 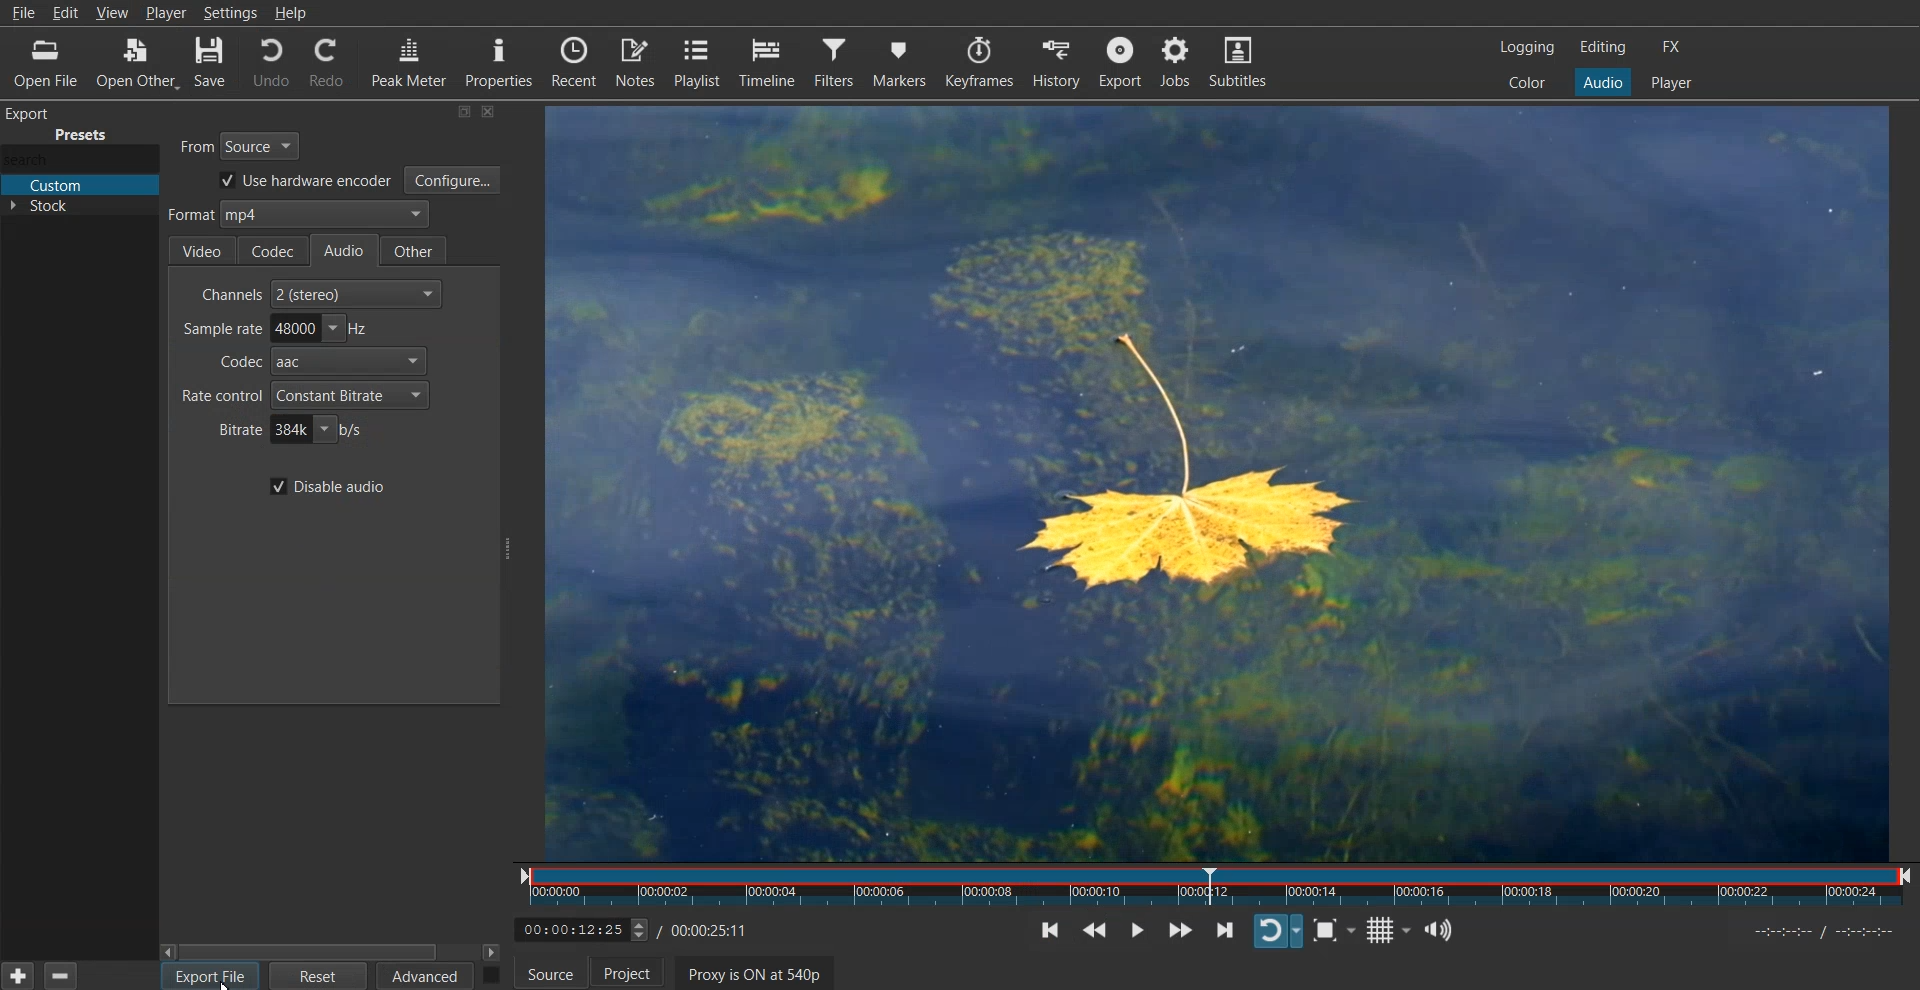 What do you see at coordinates (326, 486) in the screenshot?
I see `Disable audio` at bounding box center [326, 486].